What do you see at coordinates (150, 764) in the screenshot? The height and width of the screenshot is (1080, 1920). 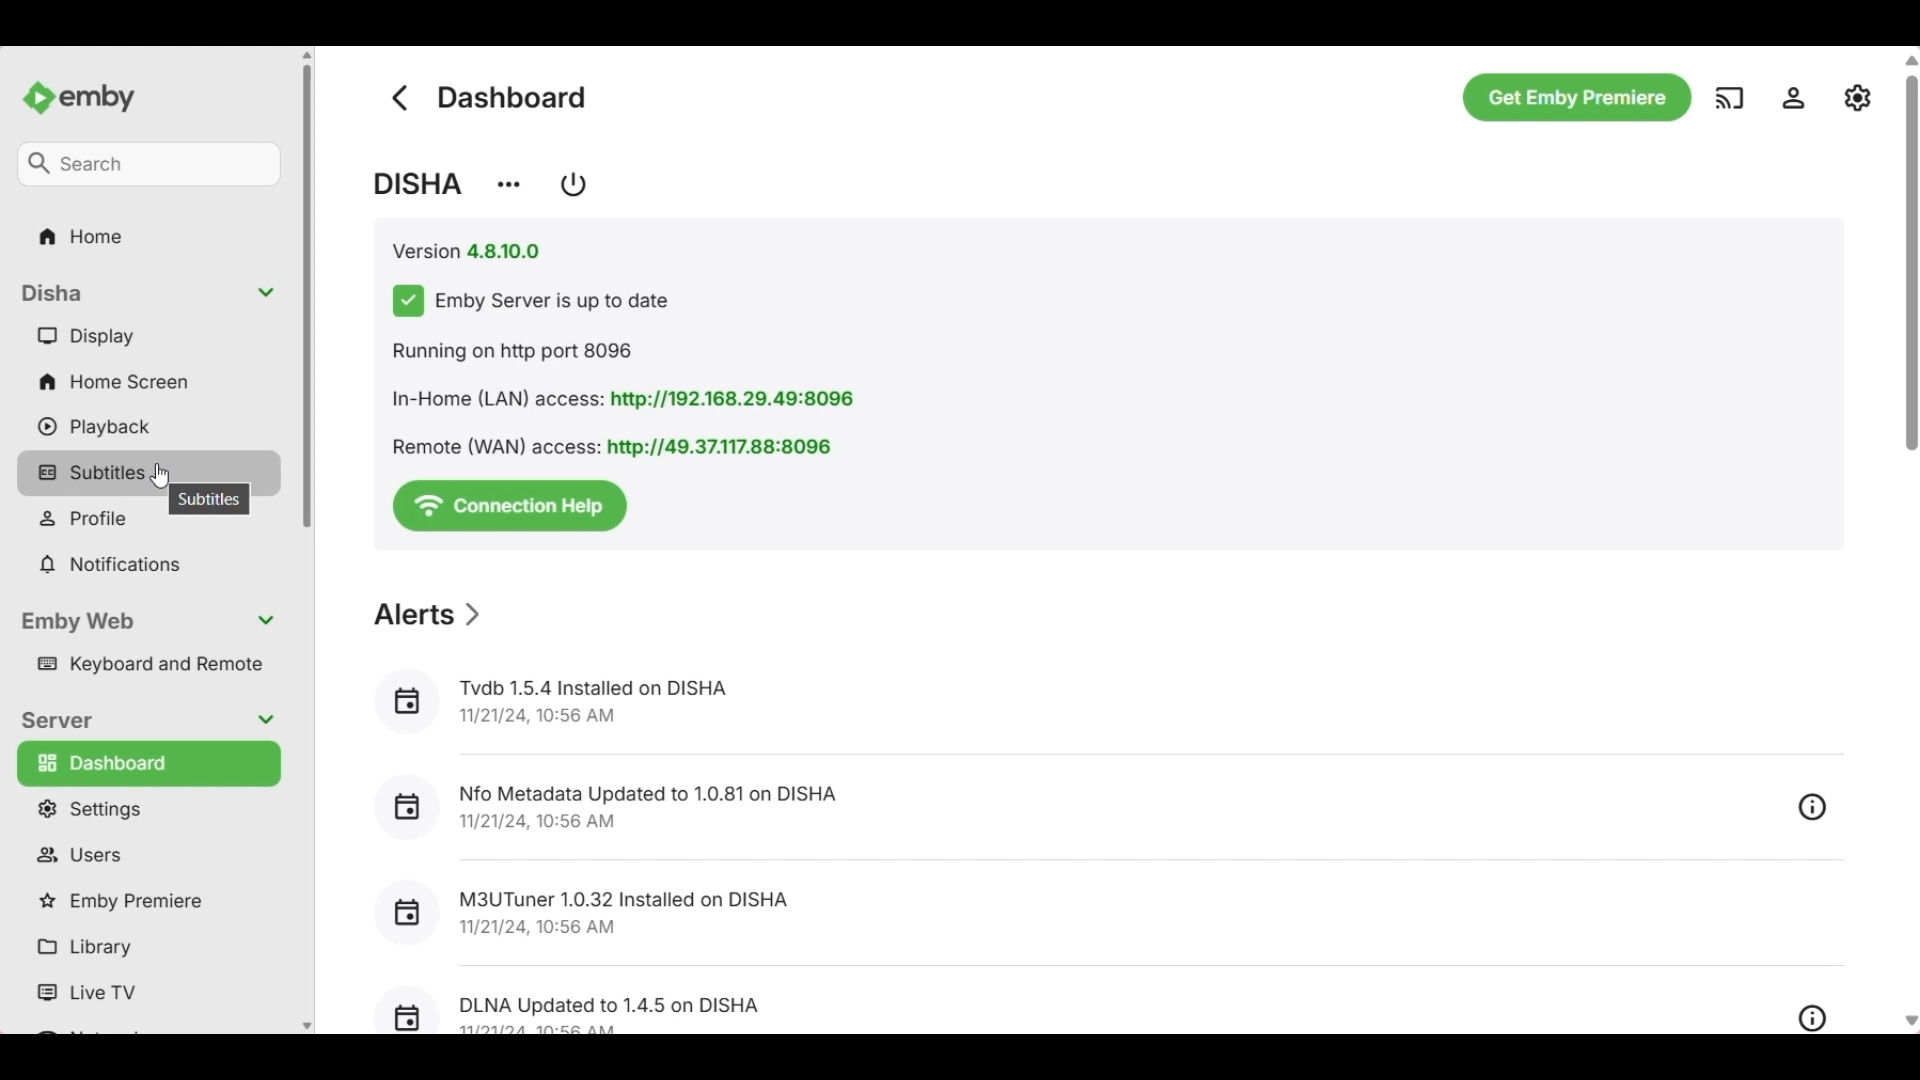 I see `Dashboard, current selection highlighted` at bounding box center [150, 764].